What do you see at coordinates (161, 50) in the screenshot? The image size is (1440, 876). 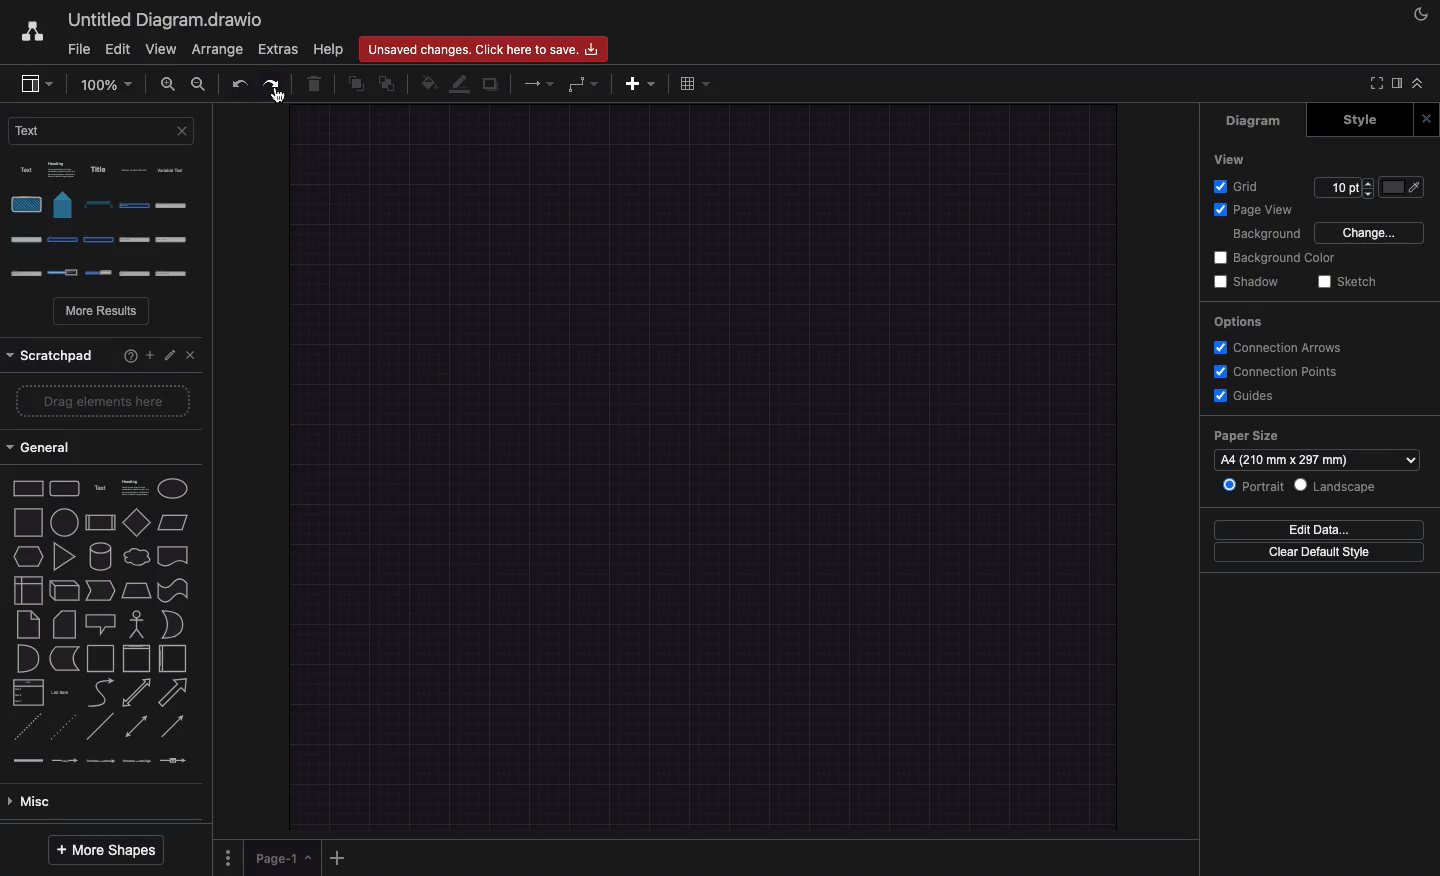 I see `View` at bounding box center [161, 50].